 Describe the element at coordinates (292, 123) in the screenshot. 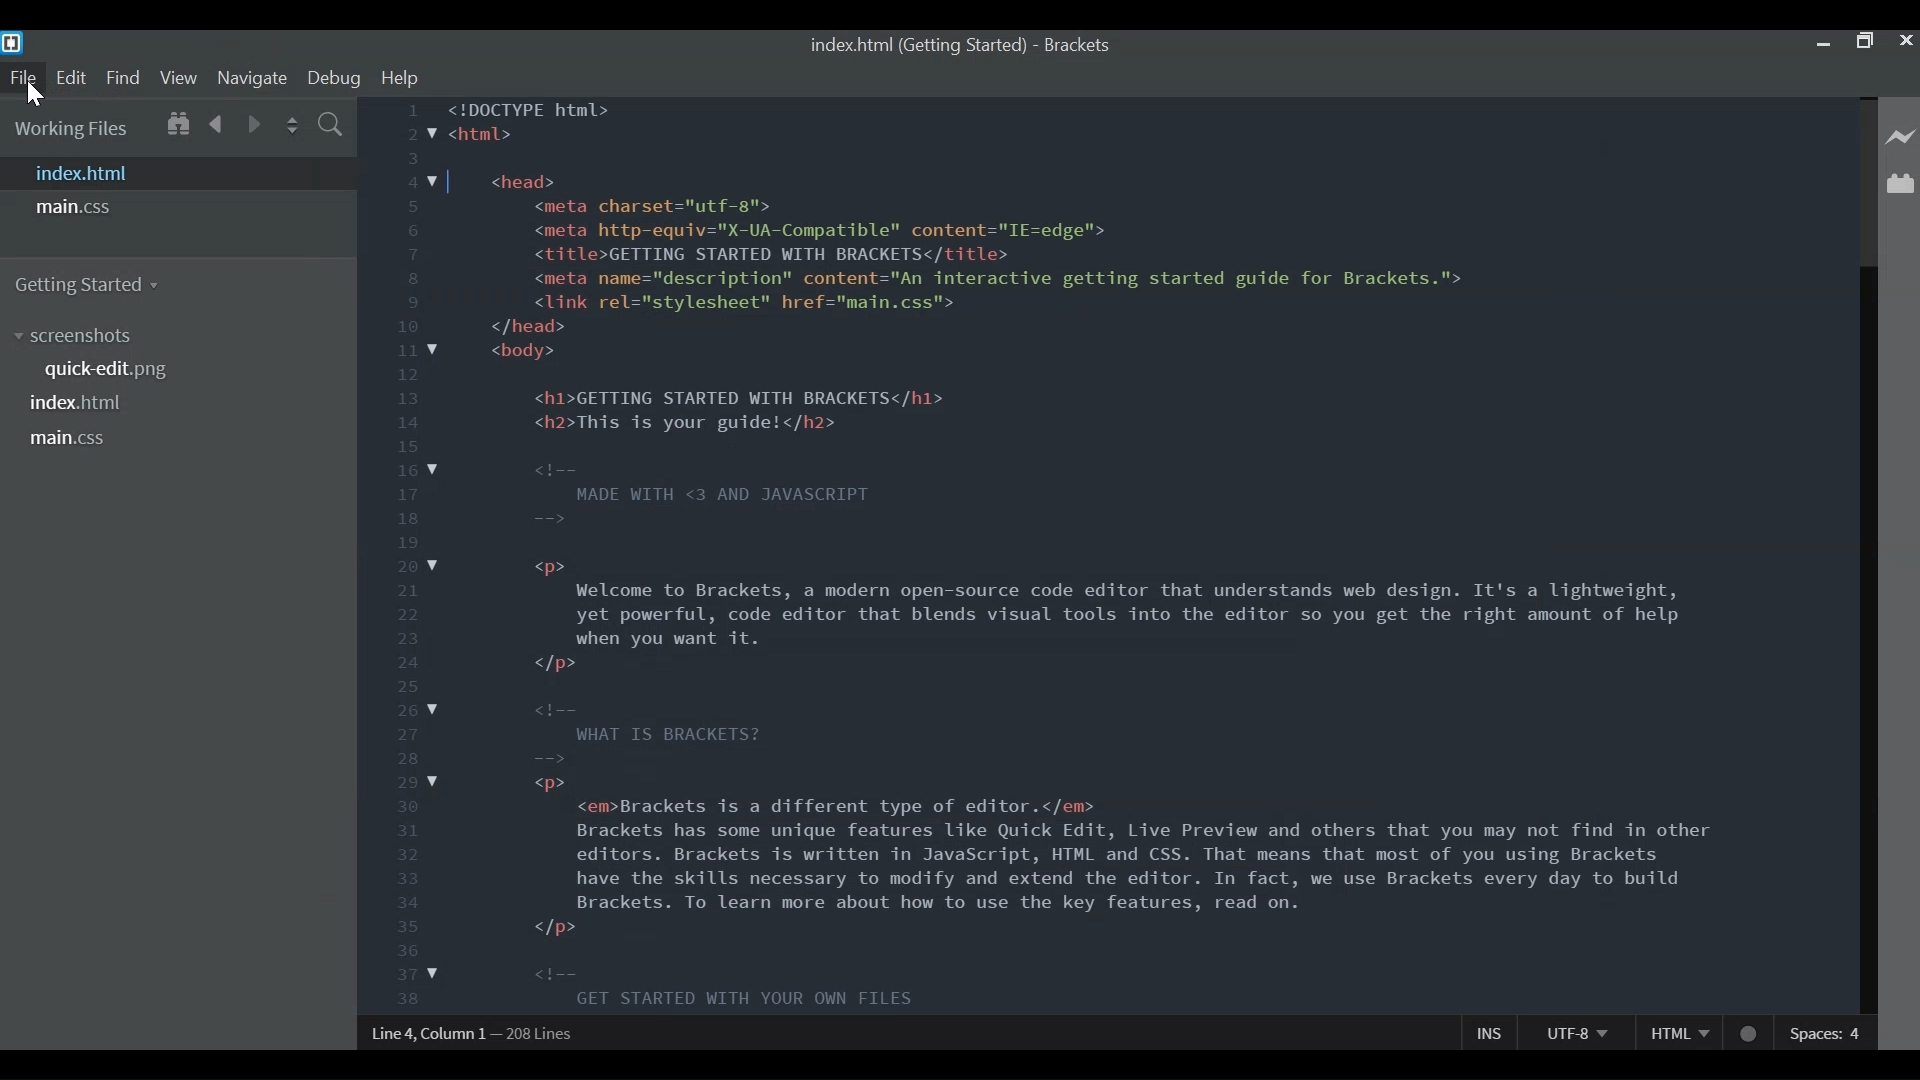

I see `Split the editor vertically or horizontally` at that location.